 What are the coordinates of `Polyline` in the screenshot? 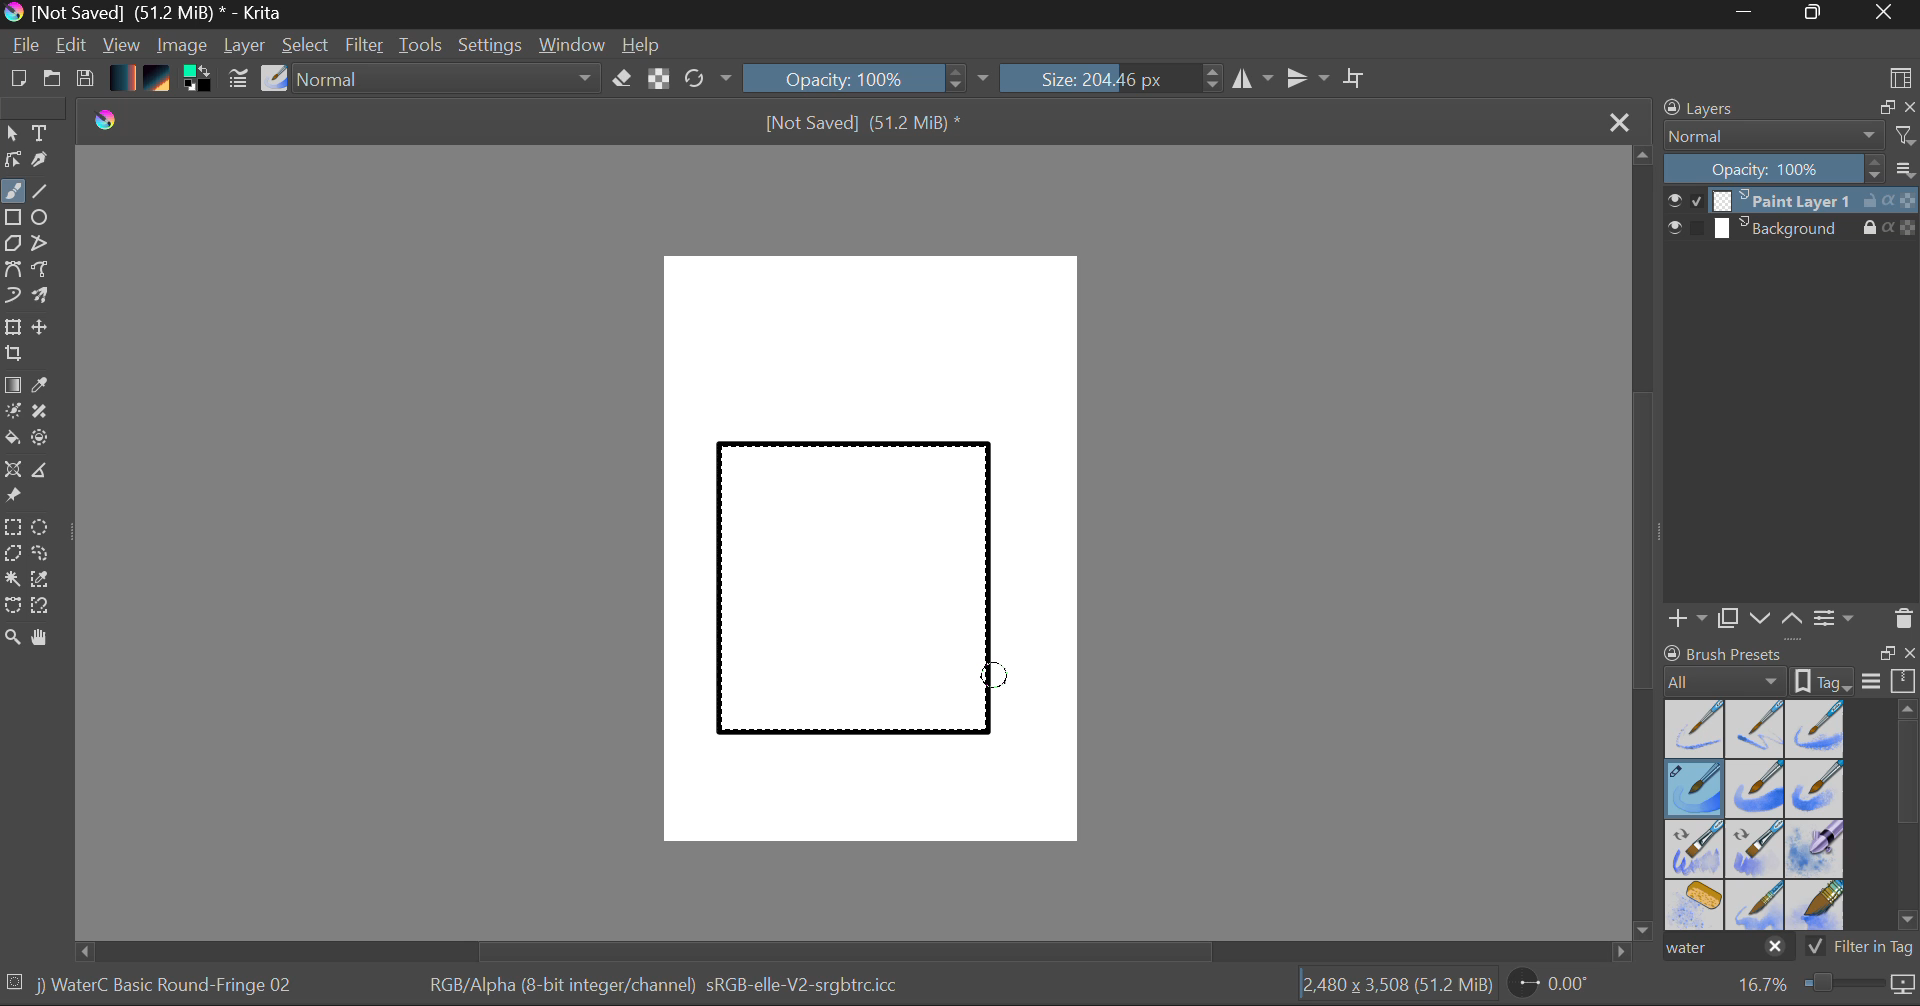 It's located at (42, 245).